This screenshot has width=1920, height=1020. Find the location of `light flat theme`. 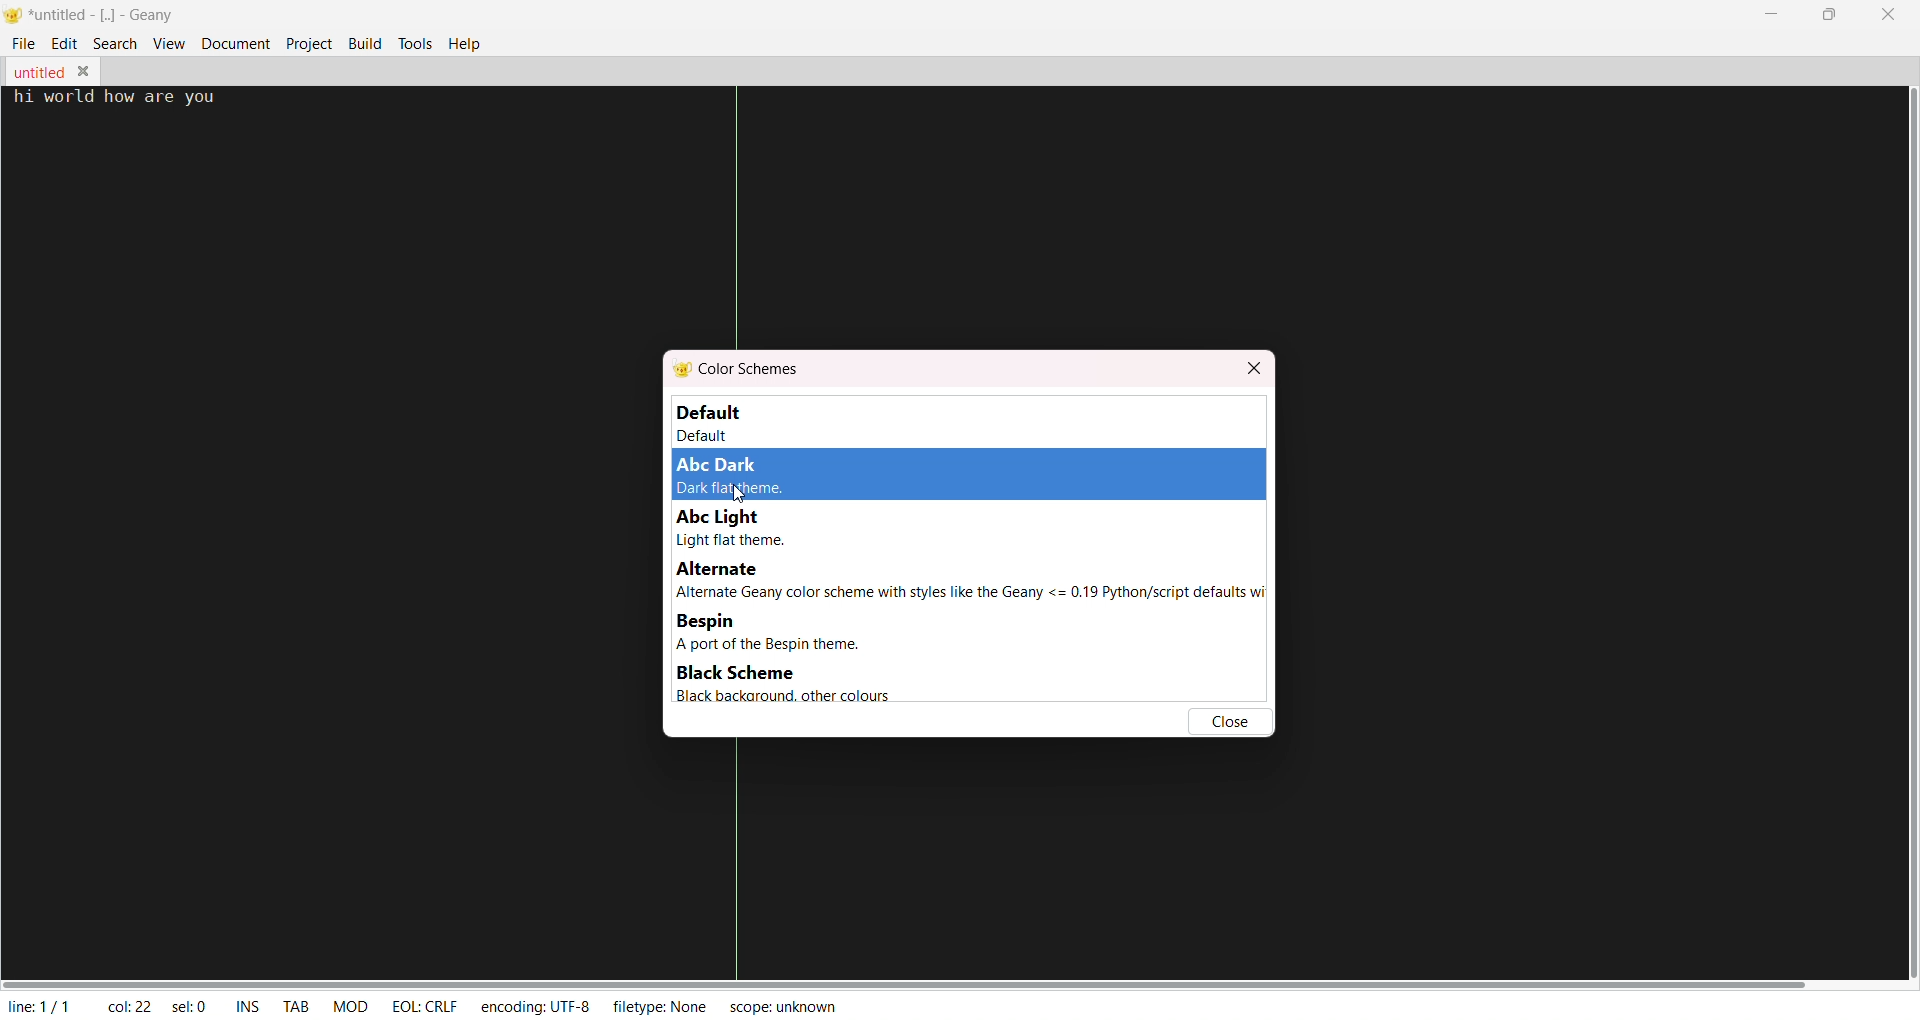

light flat theme is located at coordinates (730, 540).